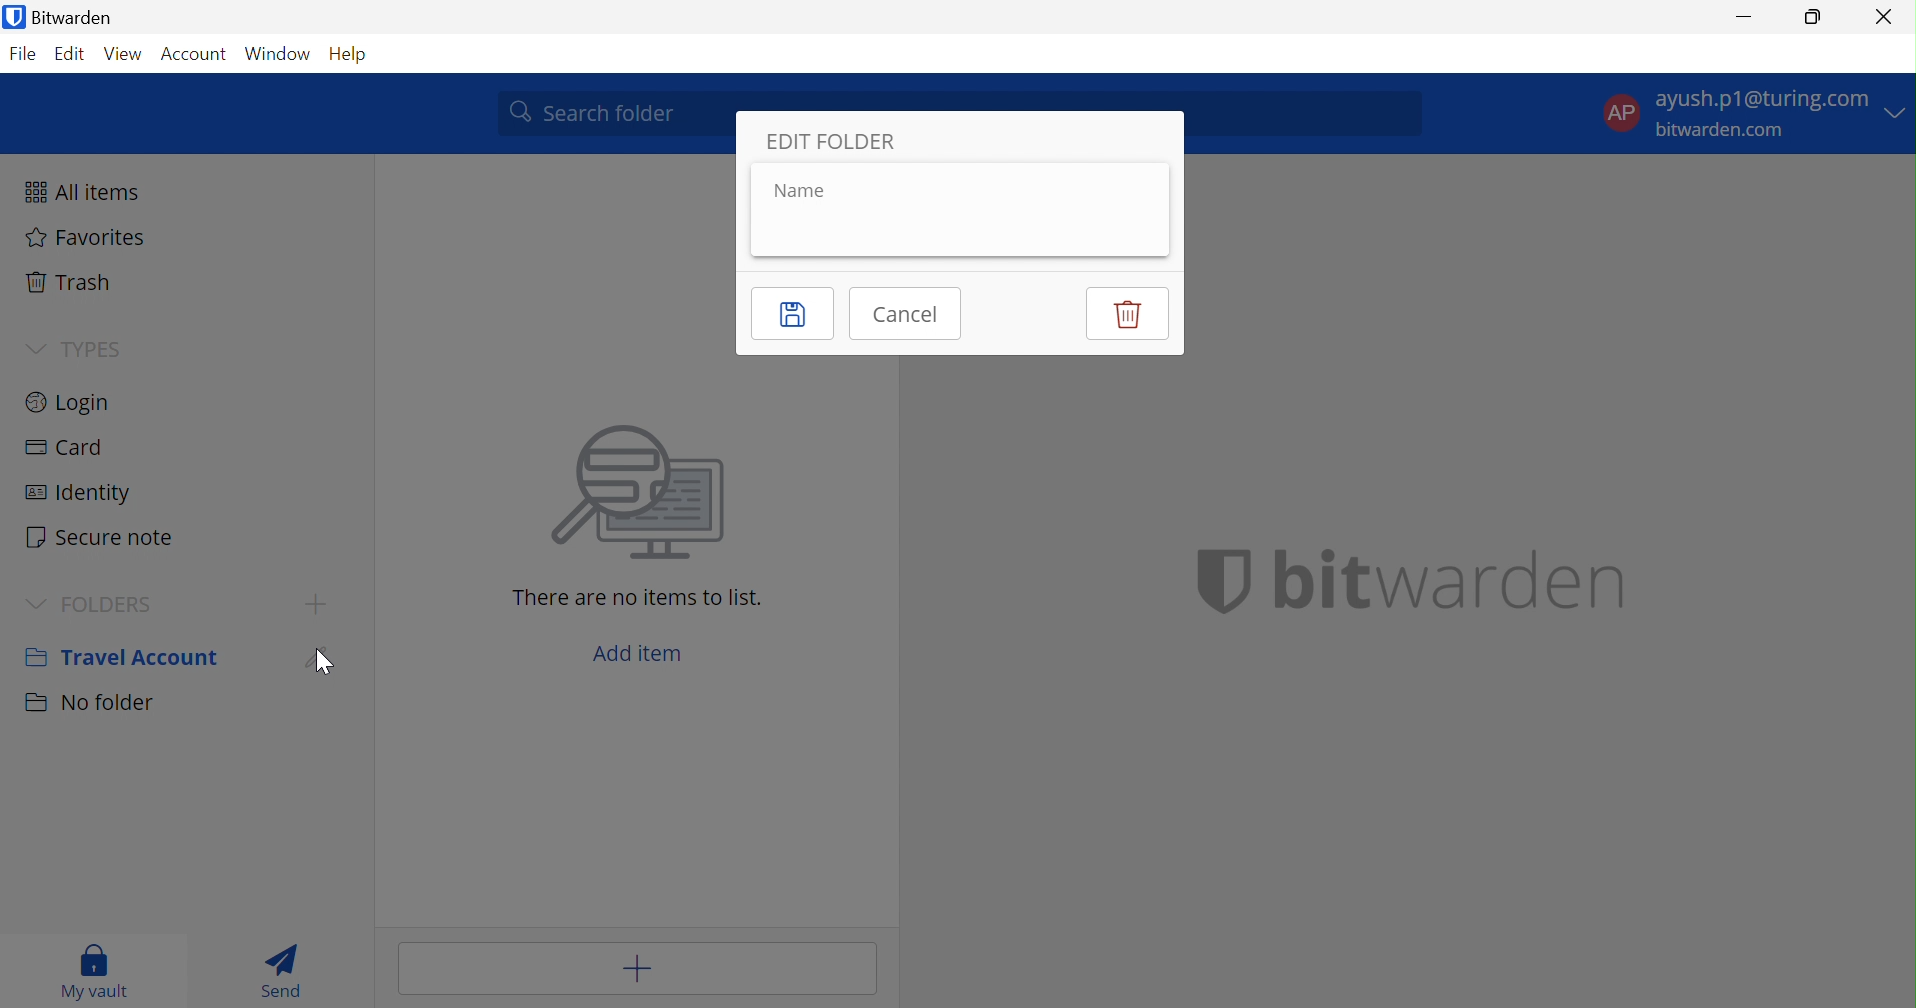 The width and height of the screenshot is (1916, 1008). I want to click on Favorites, so click(87, 240).